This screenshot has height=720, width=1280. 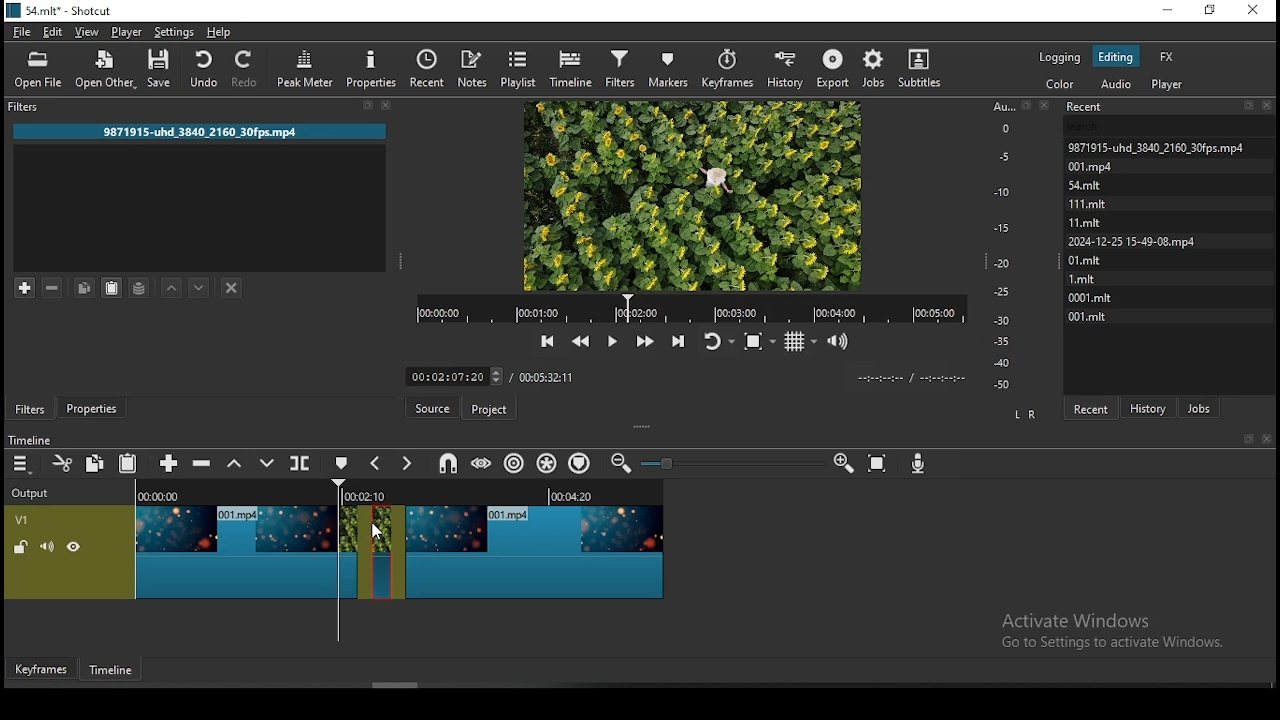 What do you see at coordinates (89, 409) in the screenshot?
I see `properties` at bounding box center [89, 409].